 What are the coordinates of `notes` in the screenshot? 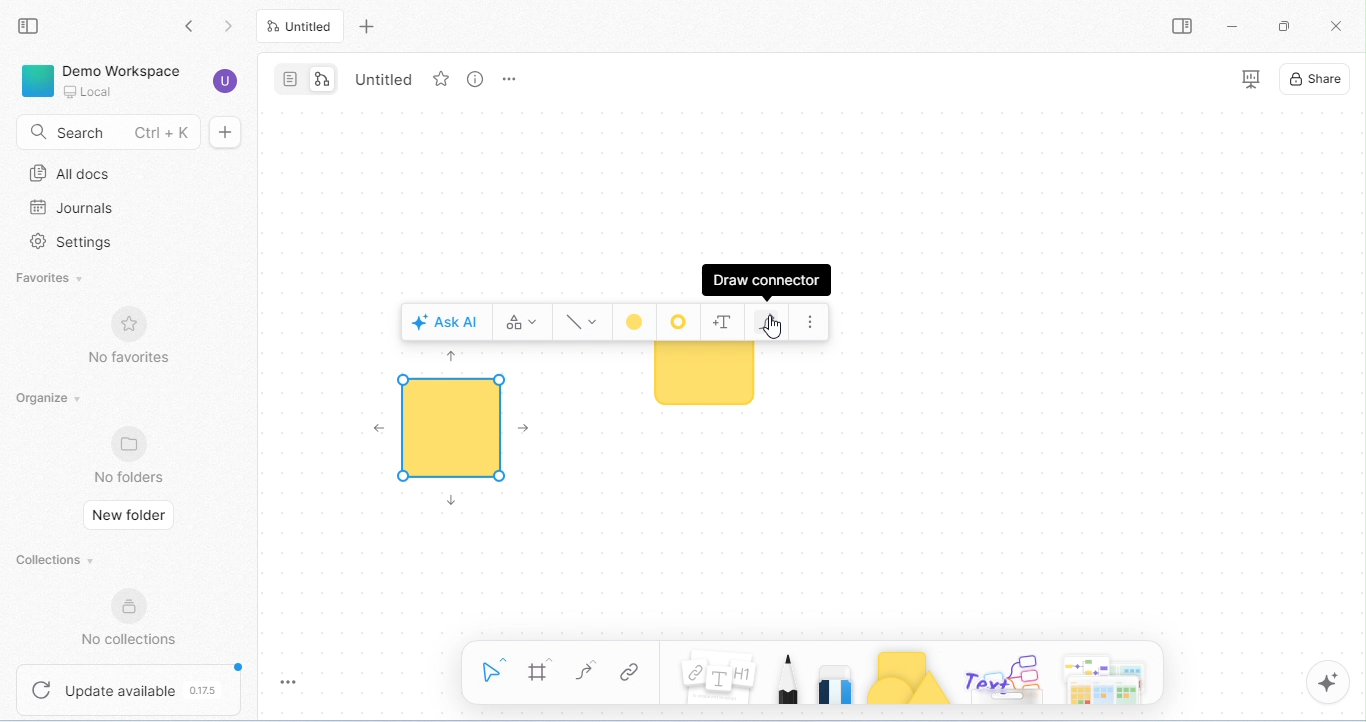 It's located at (718, 678).